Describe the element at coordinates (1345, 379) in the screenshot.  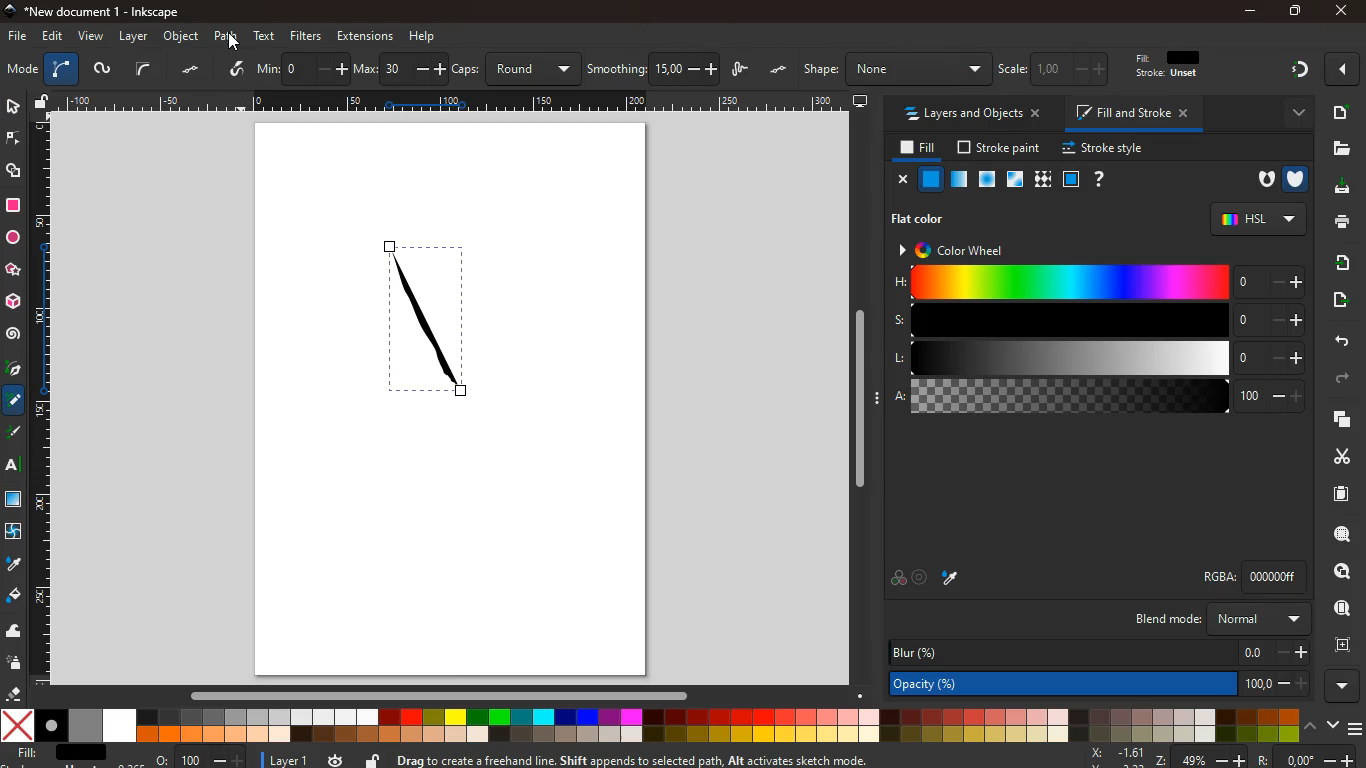
I see `forward` at that location.